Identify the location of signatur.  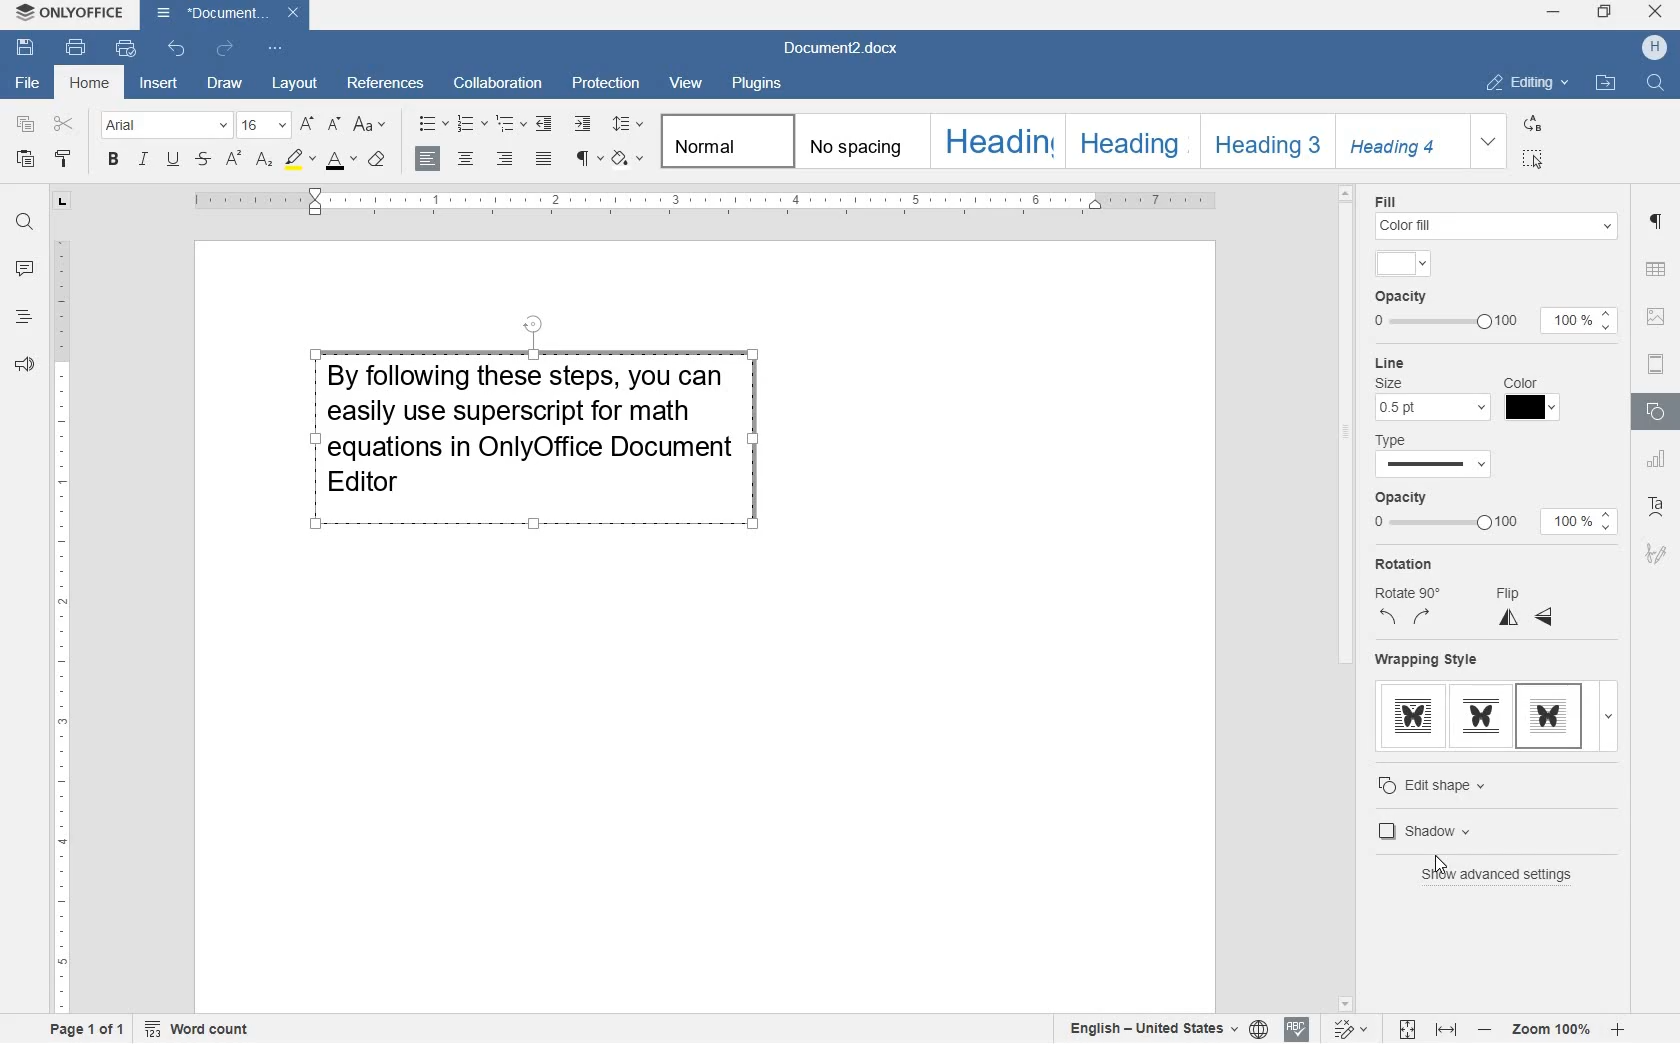
(1656, 556).